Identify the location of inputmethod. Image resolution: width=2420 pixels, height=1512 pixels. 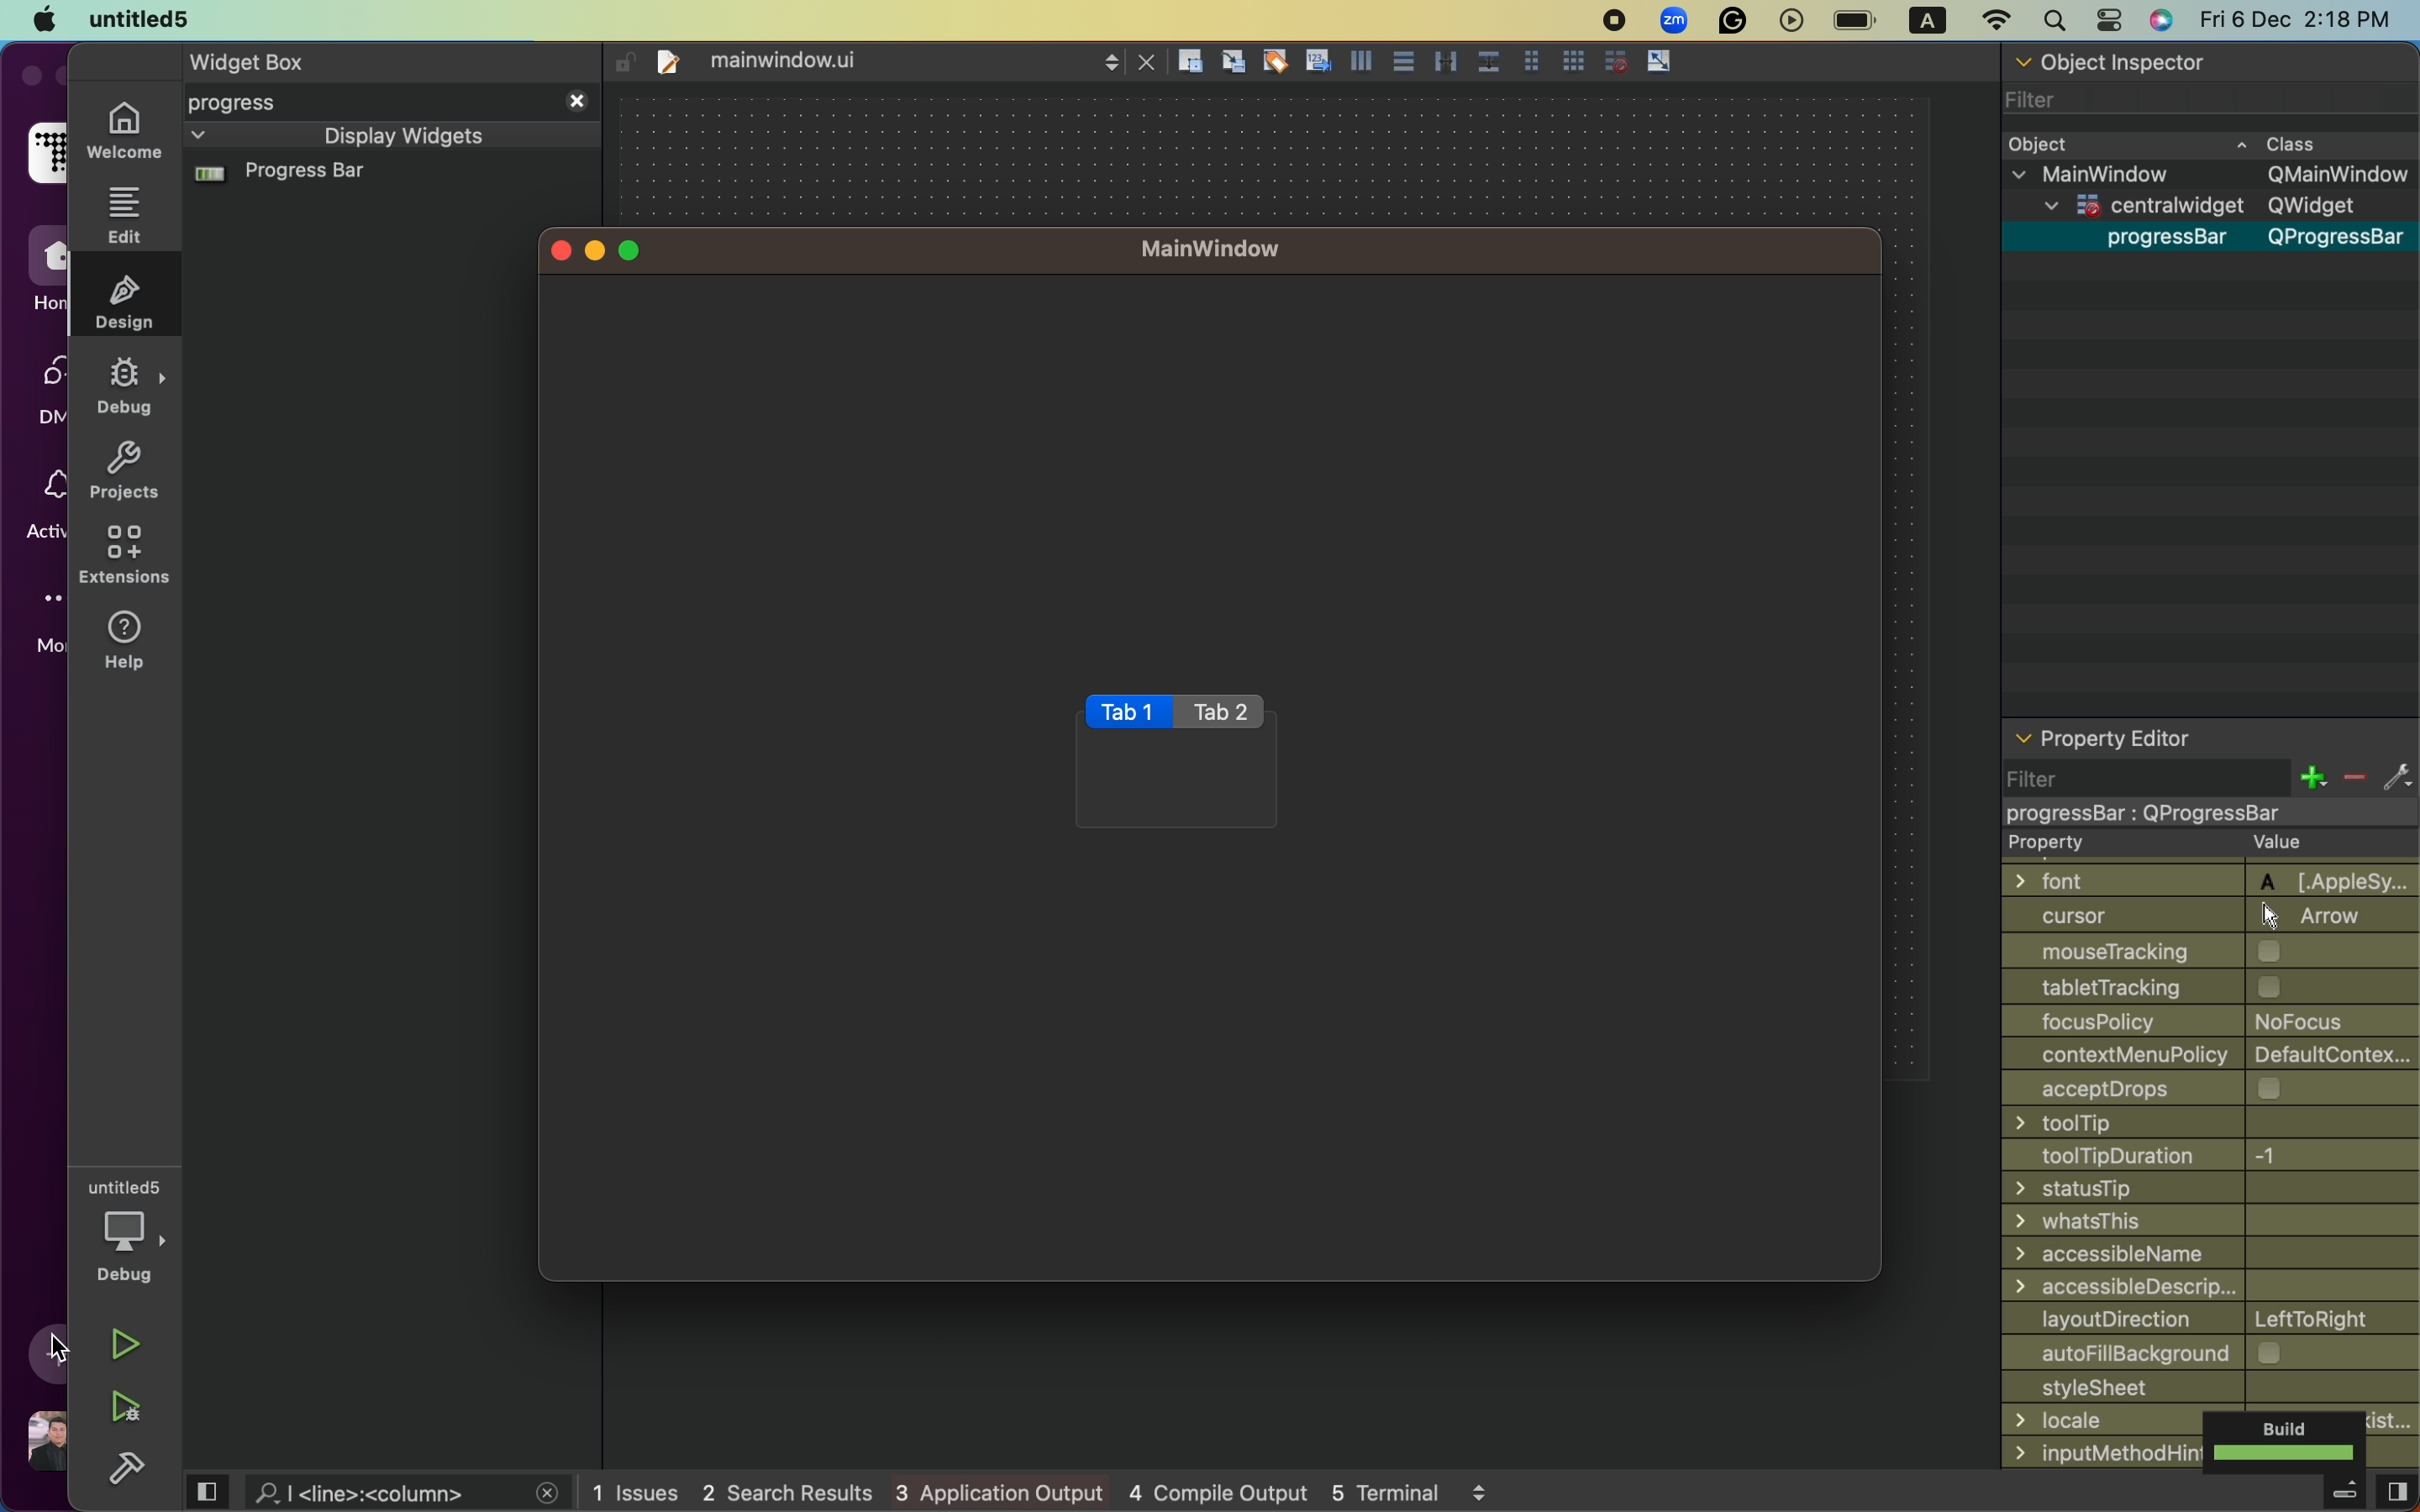
(2101, 1453).